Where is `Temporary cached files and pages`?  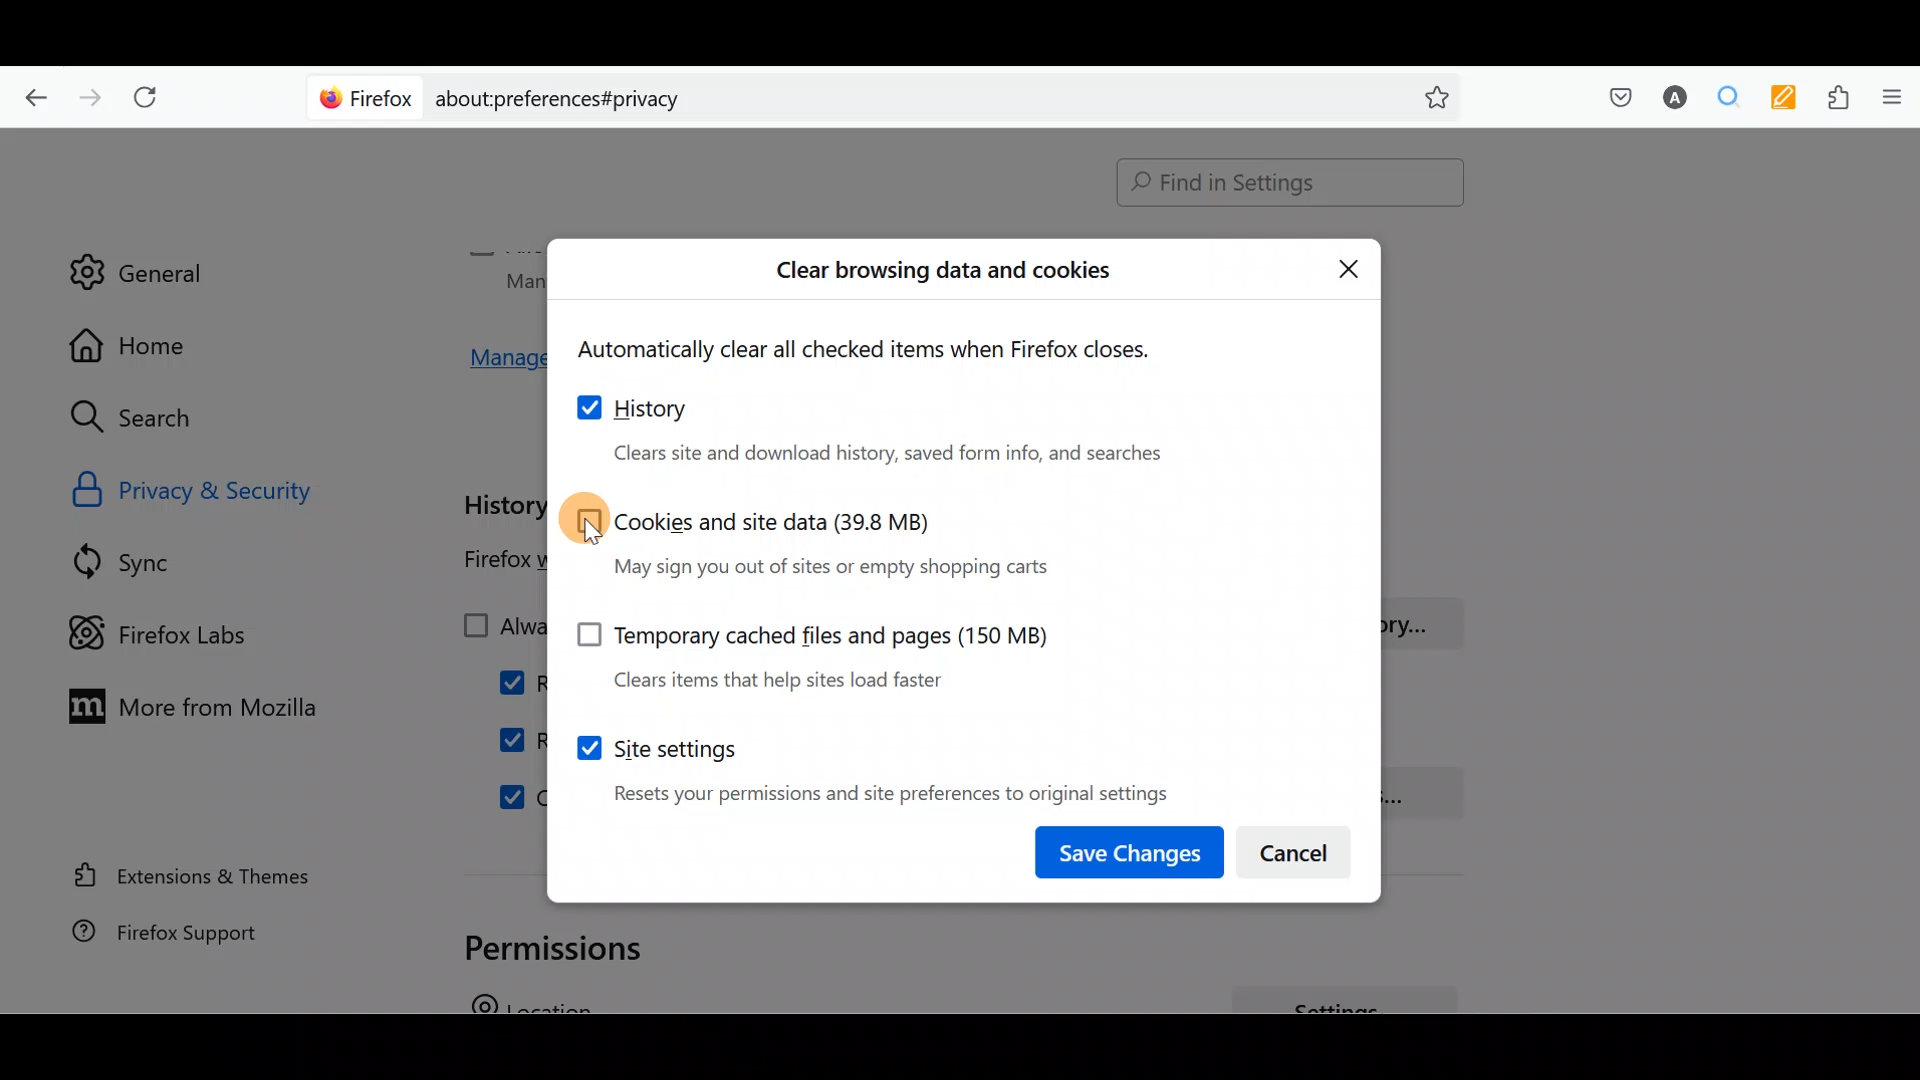
Temporary cached files and pages is located at coordinates (800, 649).